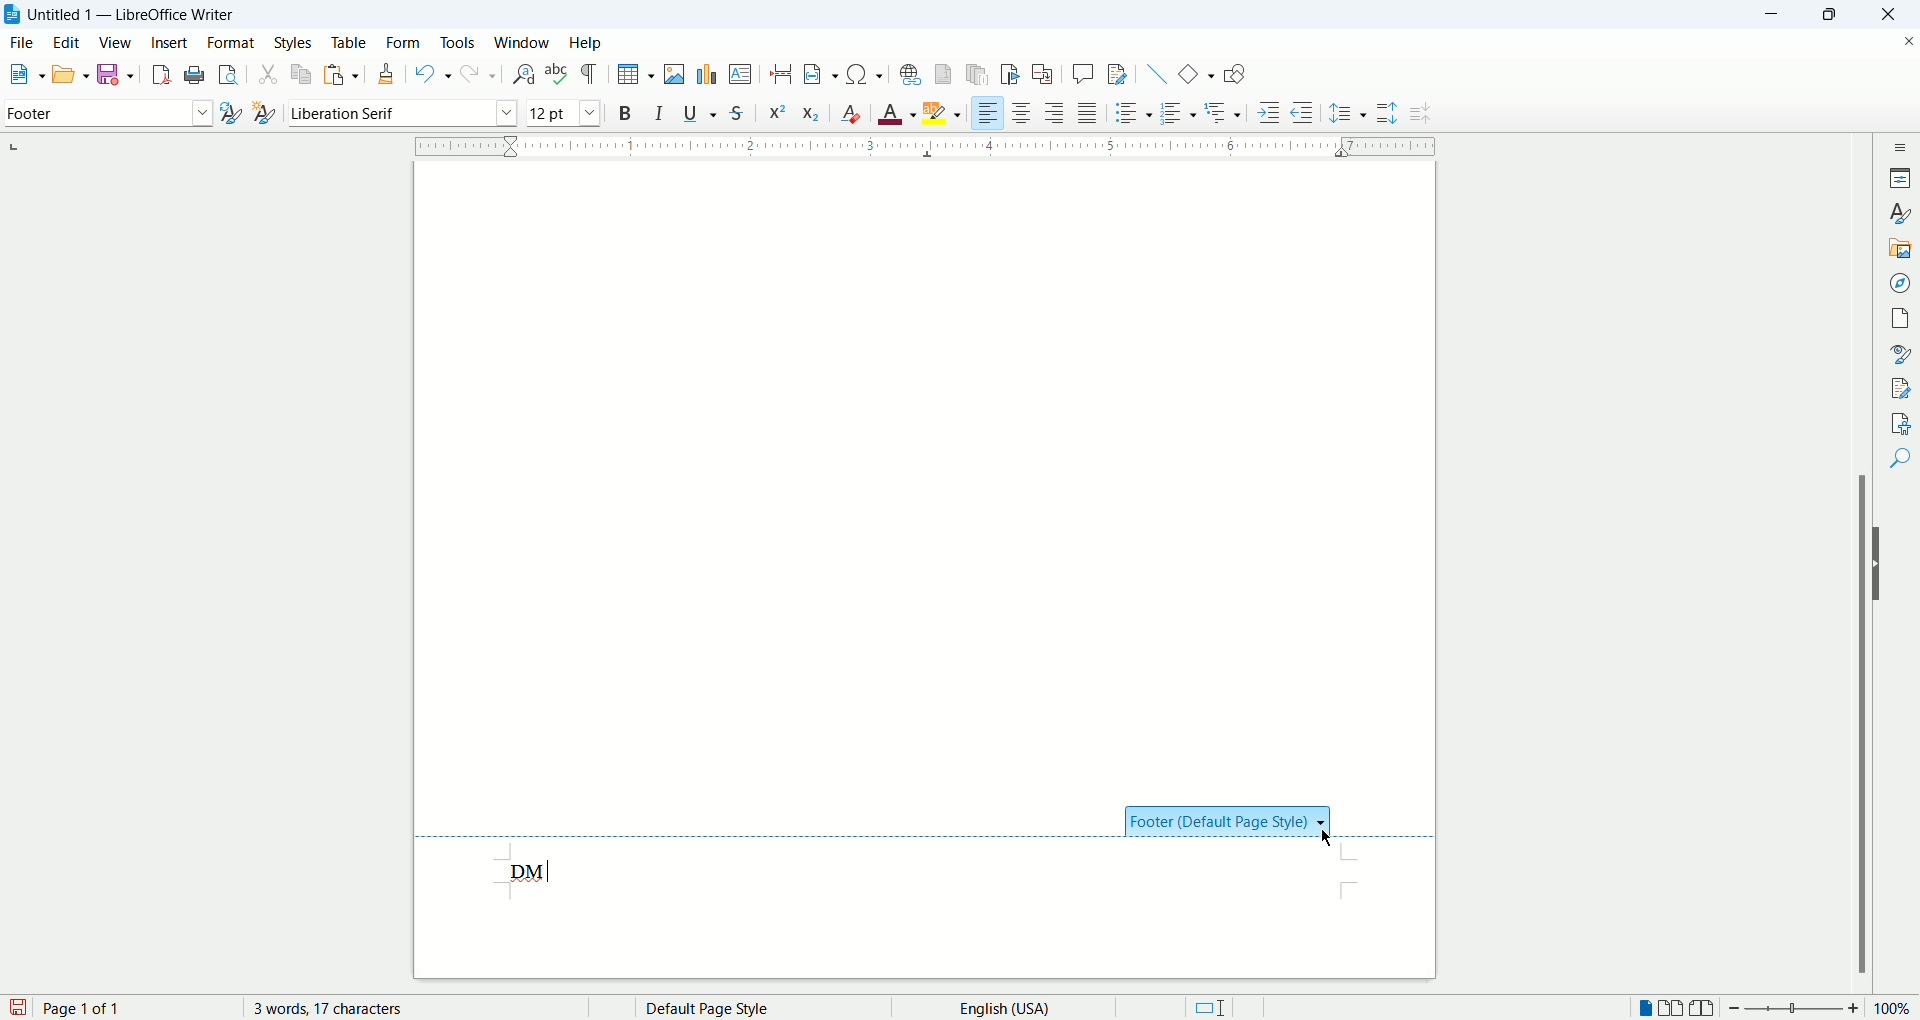 The width and height of the screenshot is (1920, 1020). Describe the element at coordinates (1057, 116) in the screenshot. I see `align right` at that location.